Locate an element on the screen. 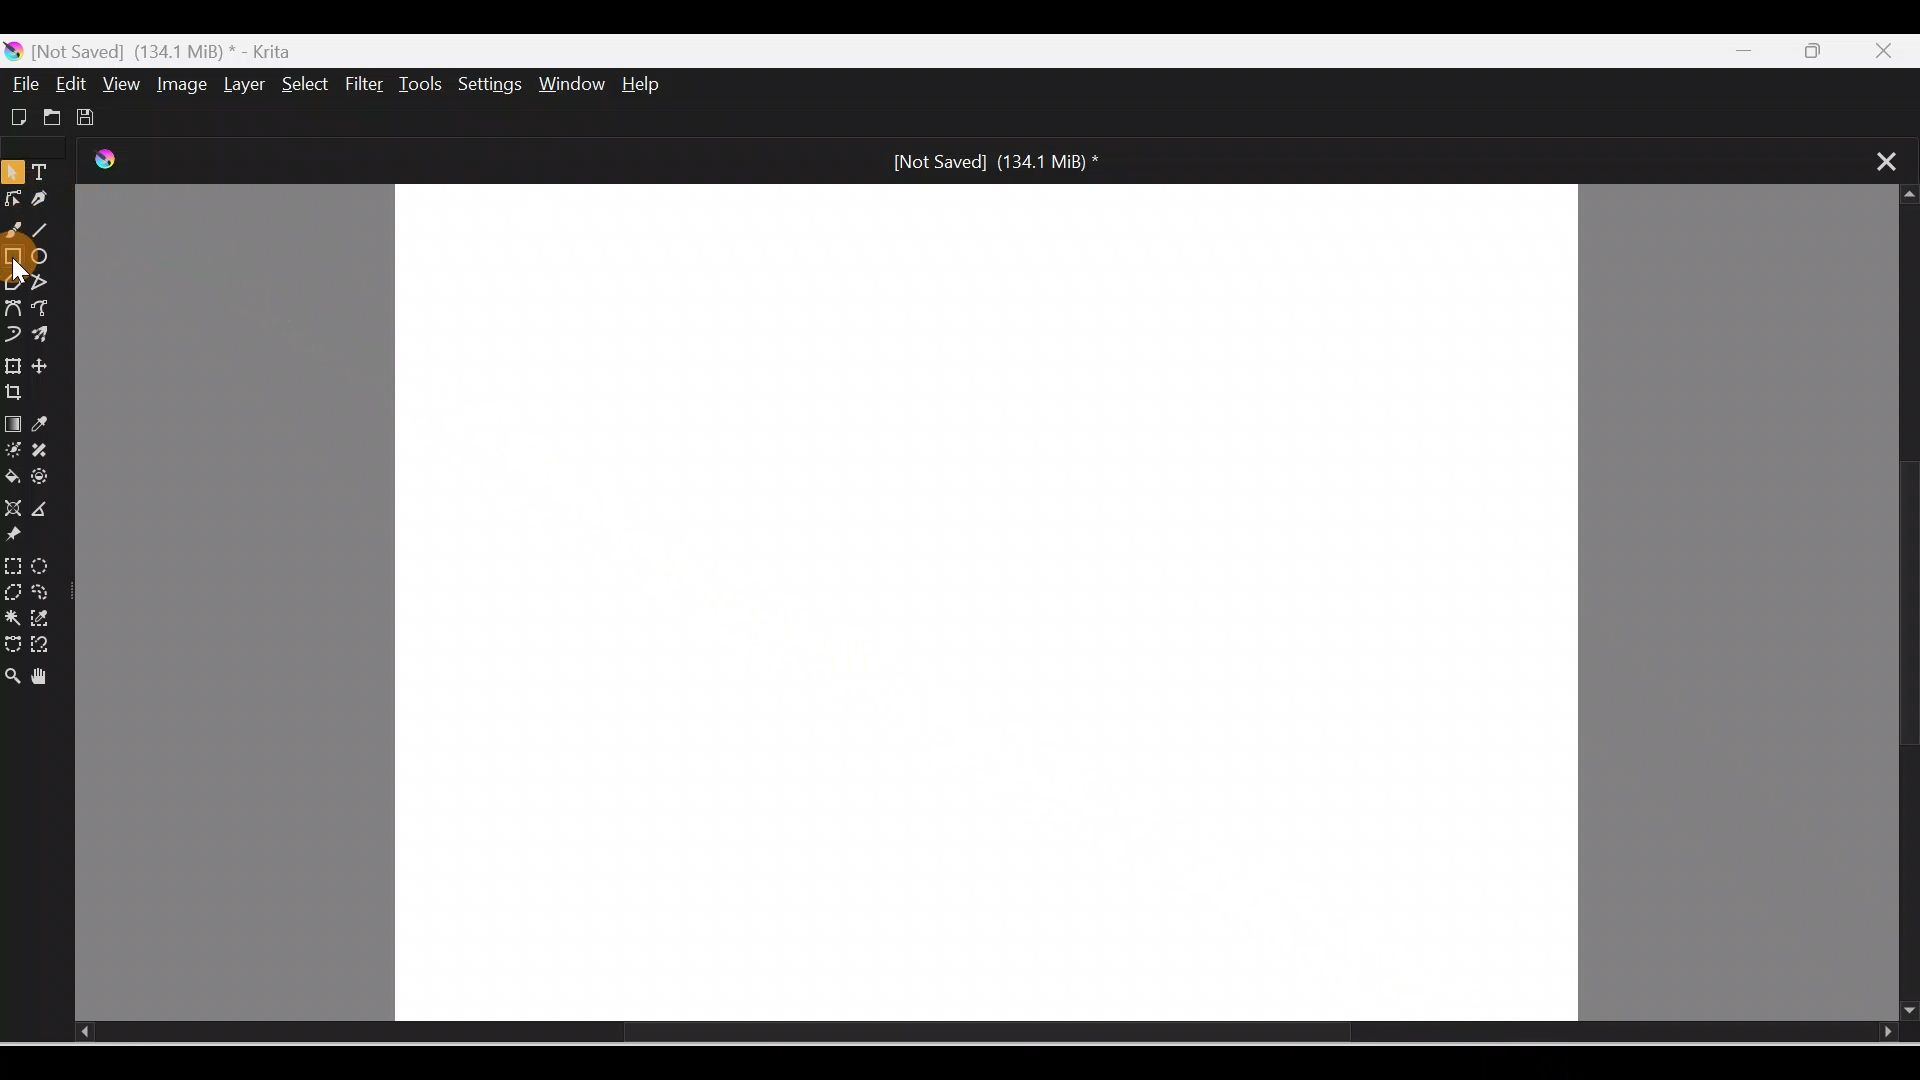 This screenshot has height=1080, width=1920. Polygon is located at coordinates (12, 282).